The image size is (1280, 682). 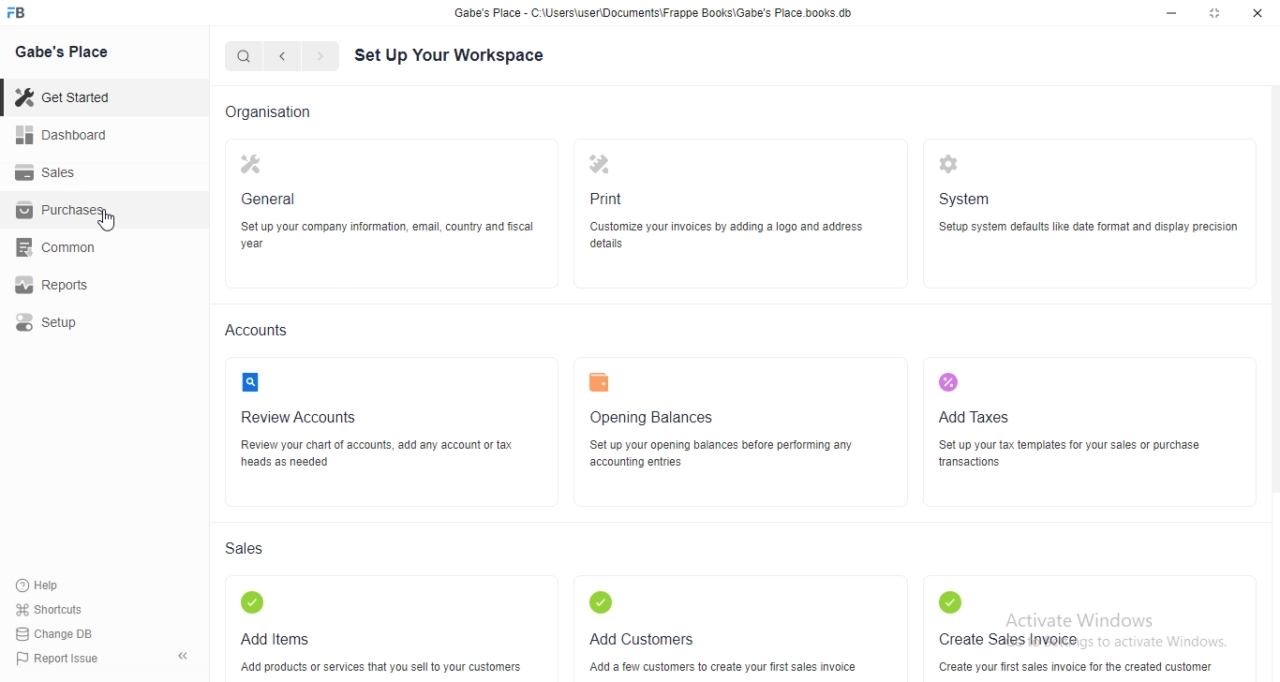 What do you see at coordinates (322, 56) in the screenshot?
I see `Next` at bounding box center [322, 56].